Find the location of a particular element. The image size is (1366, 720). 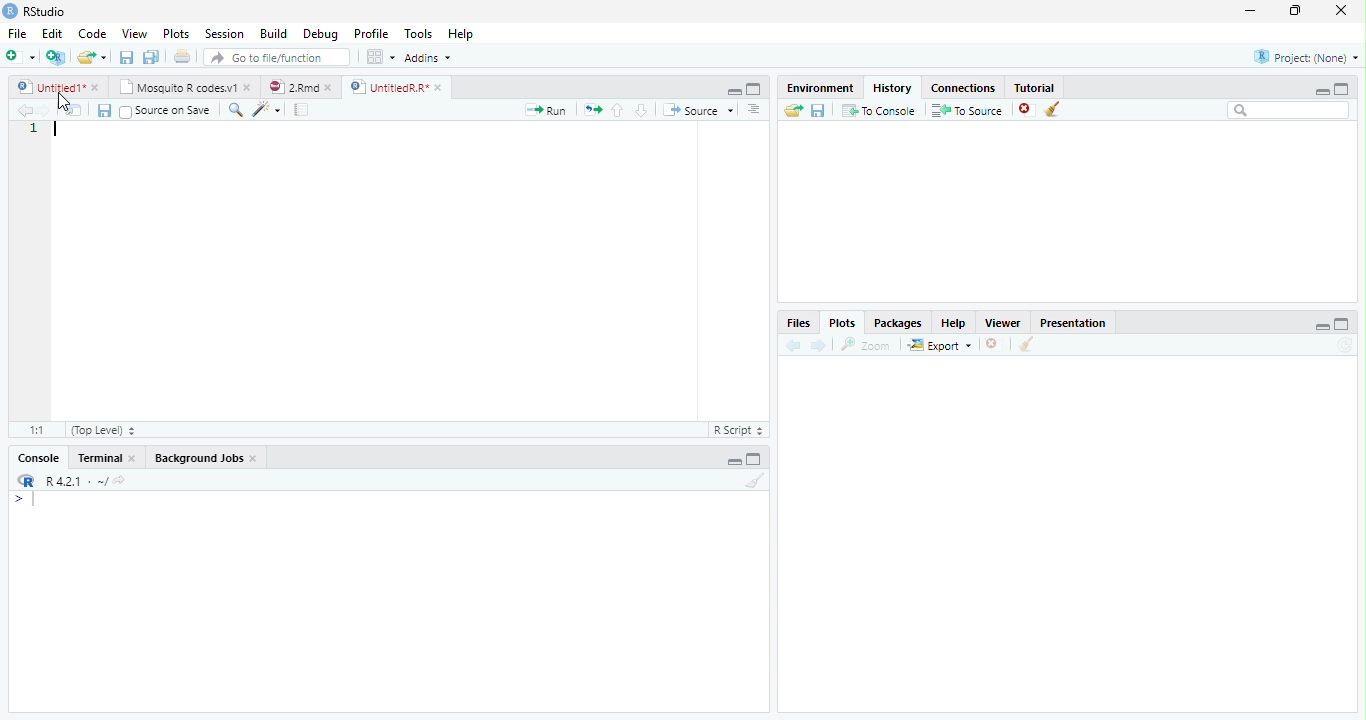

To Console is located at coordinates (880, 110).